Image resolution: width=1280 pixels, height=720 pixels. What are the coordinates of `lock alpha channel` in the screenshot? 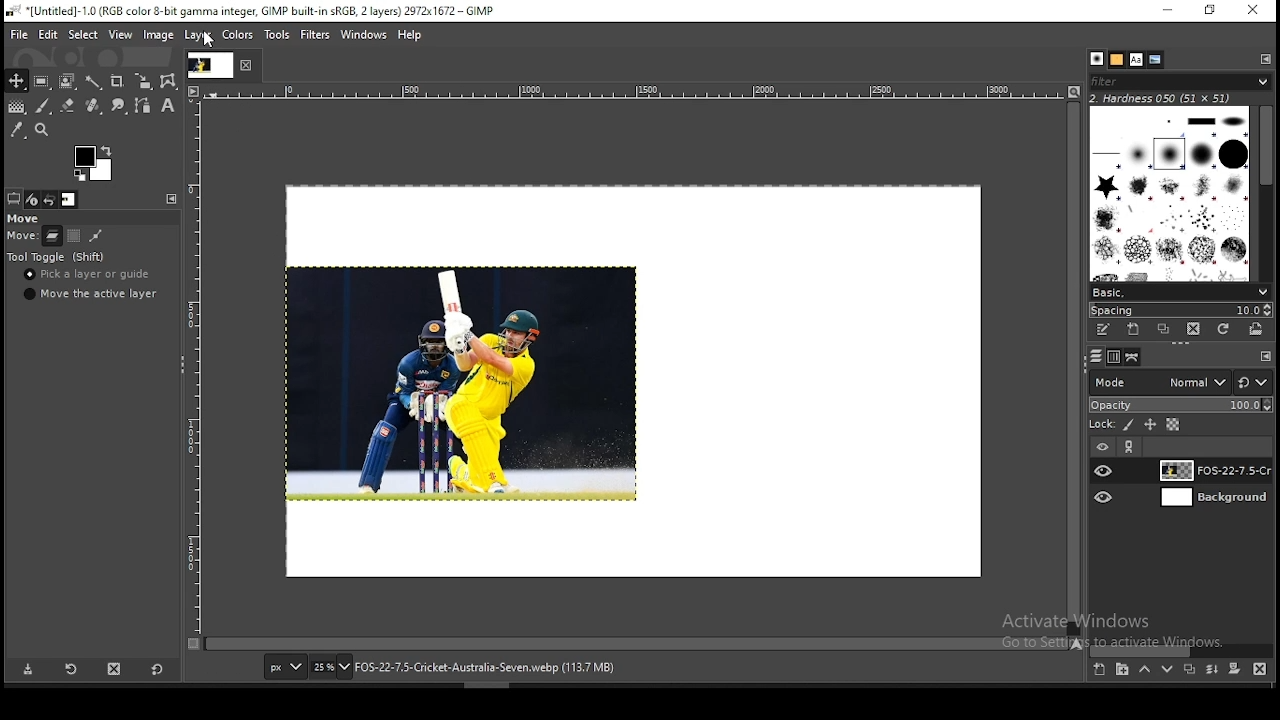 It's located at (1172, 425).